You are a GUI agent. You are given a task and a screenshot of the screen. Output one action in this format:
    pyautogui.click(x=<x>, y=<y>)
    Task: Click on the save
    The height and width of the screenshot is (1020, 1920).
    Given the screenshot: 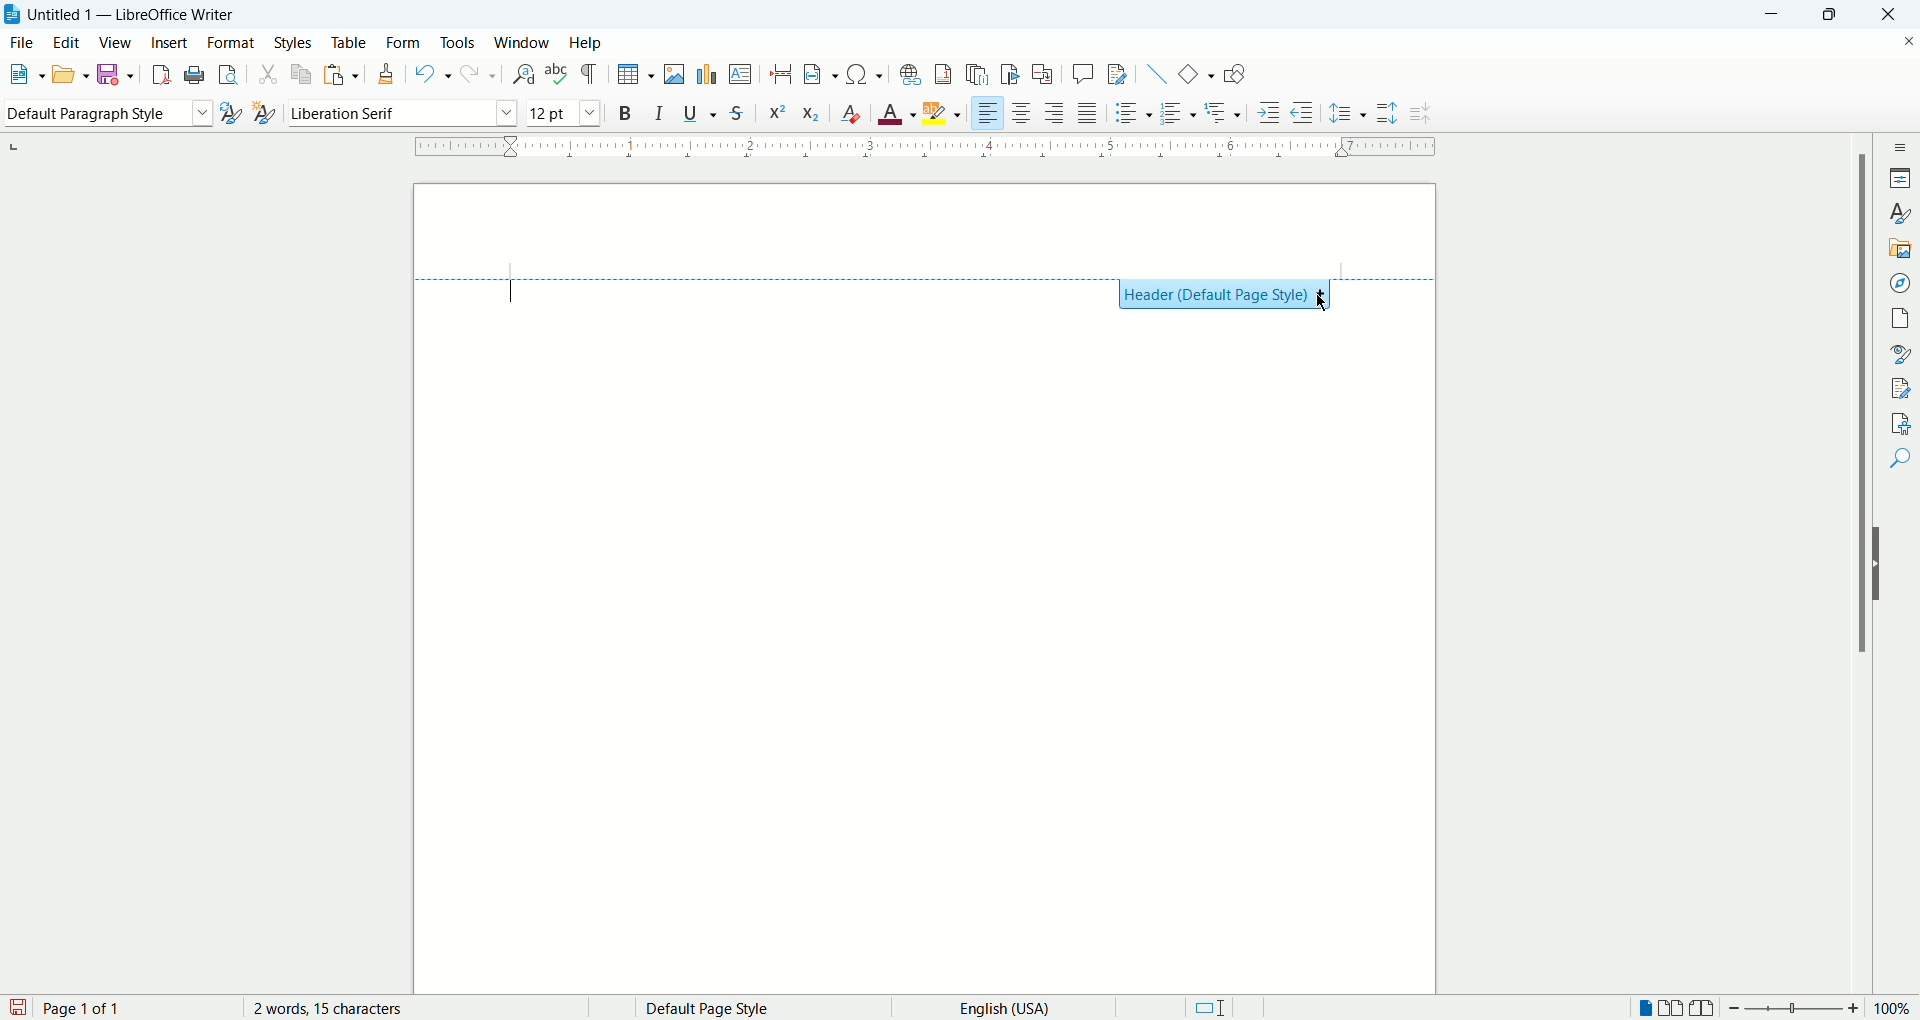 What is the action you would take?
    pyautogui.click(x=118, y=74)
    